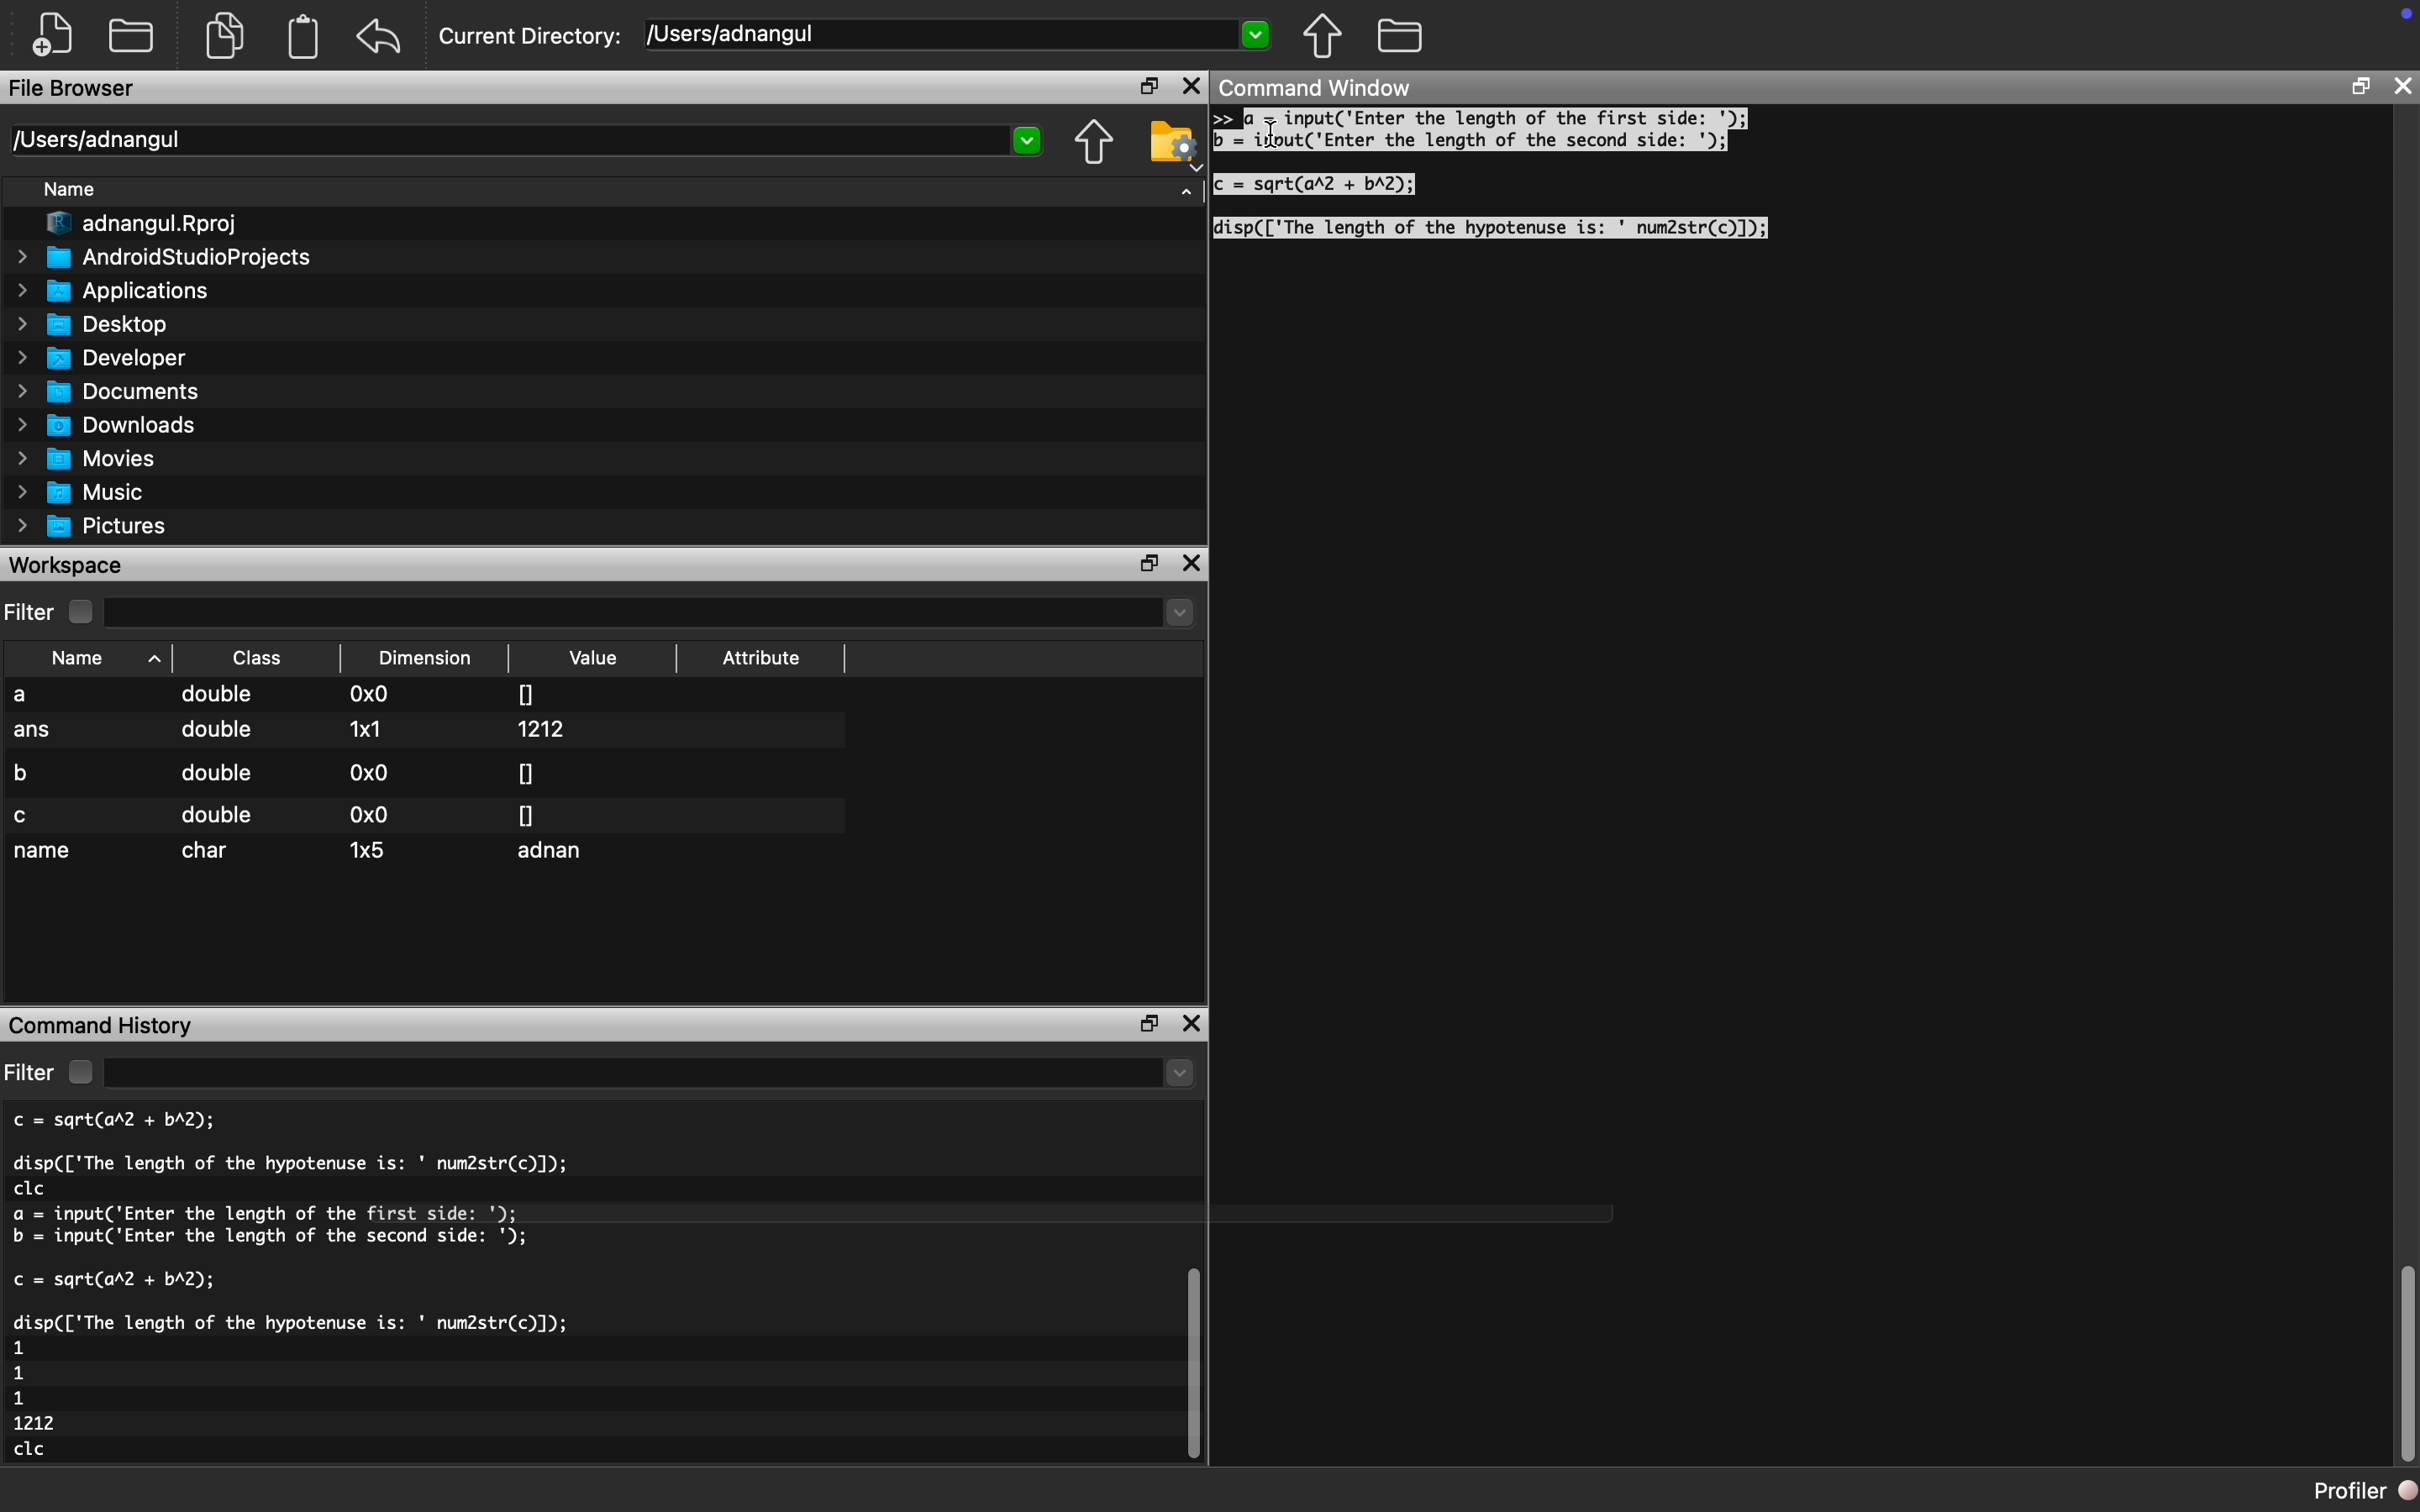 The height and width of the screenshot is (1512, 2420). Describe the element at coordinates (299, 39) in the screenshot. I see `document clipboard` at that location.